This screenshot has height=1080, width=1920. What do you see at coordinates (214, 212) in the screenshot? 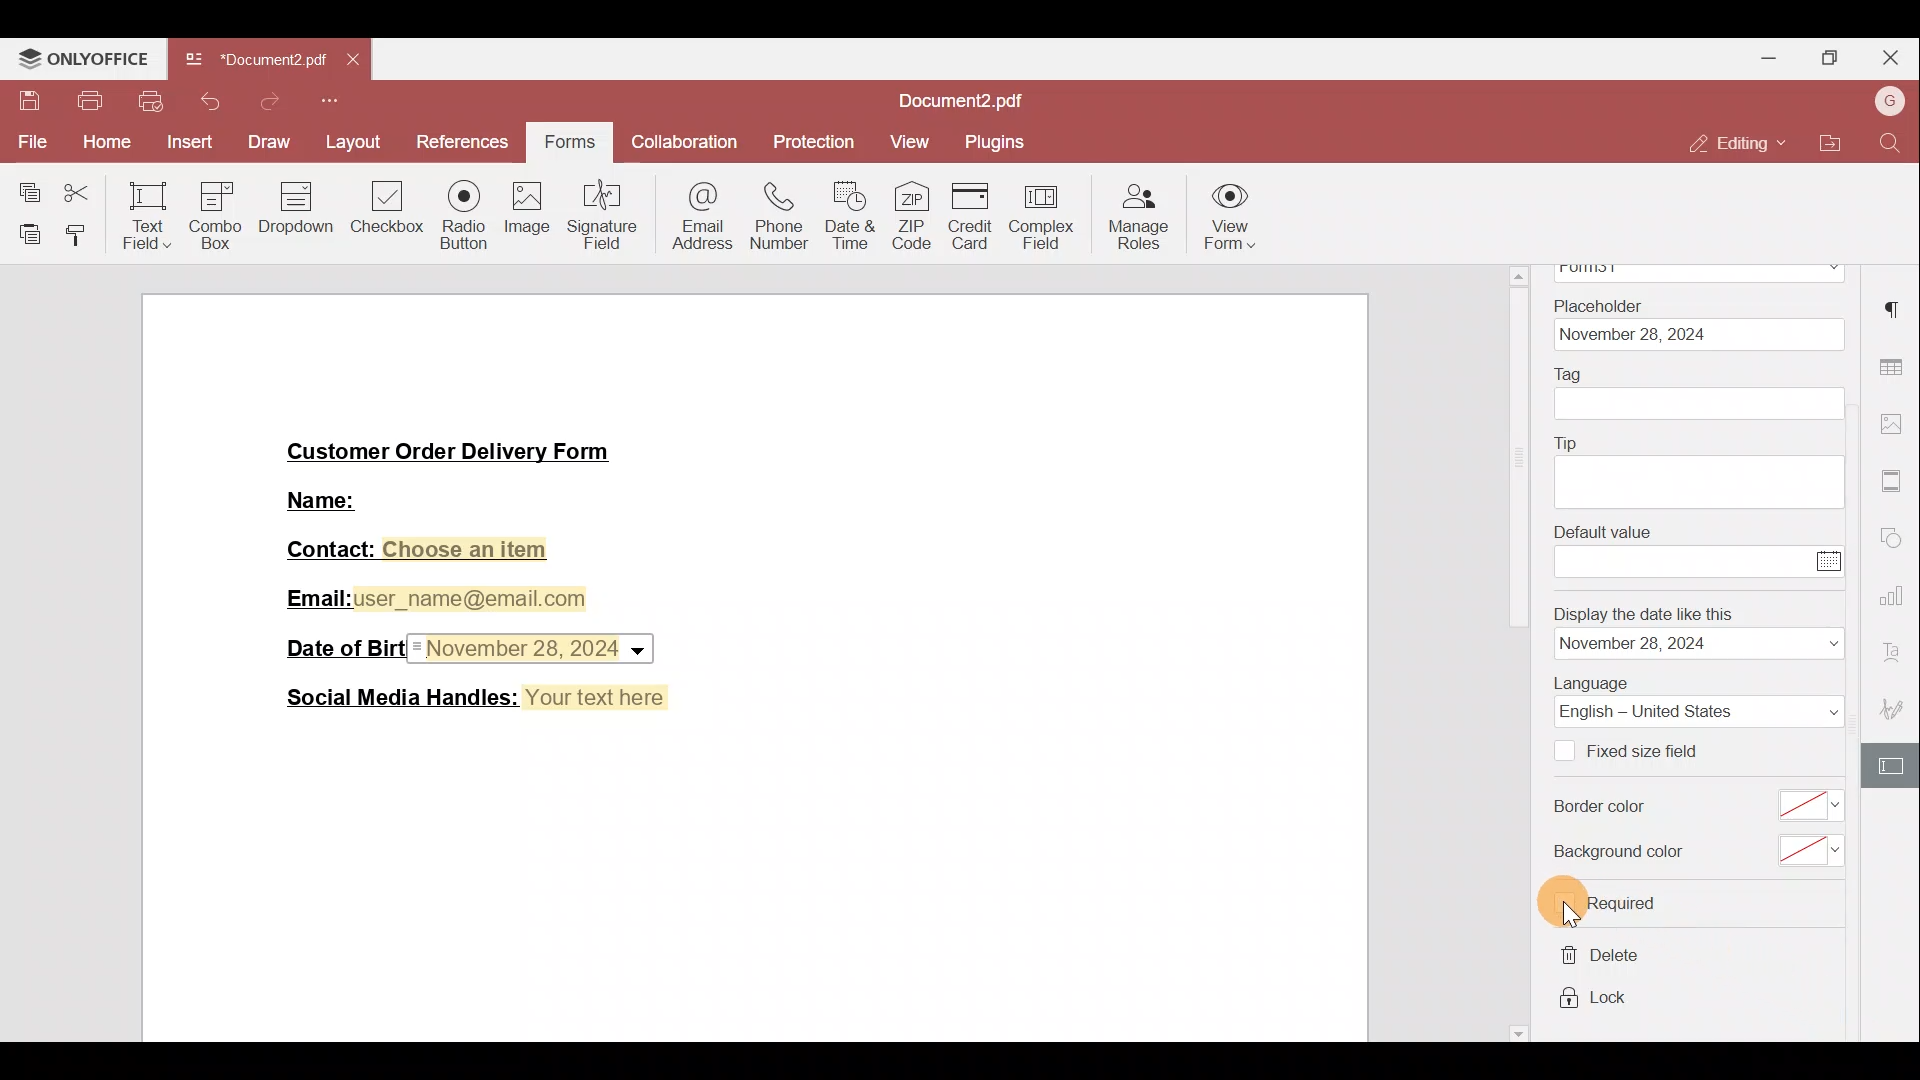
I see `Combo box` at bounding box center [214, 212].